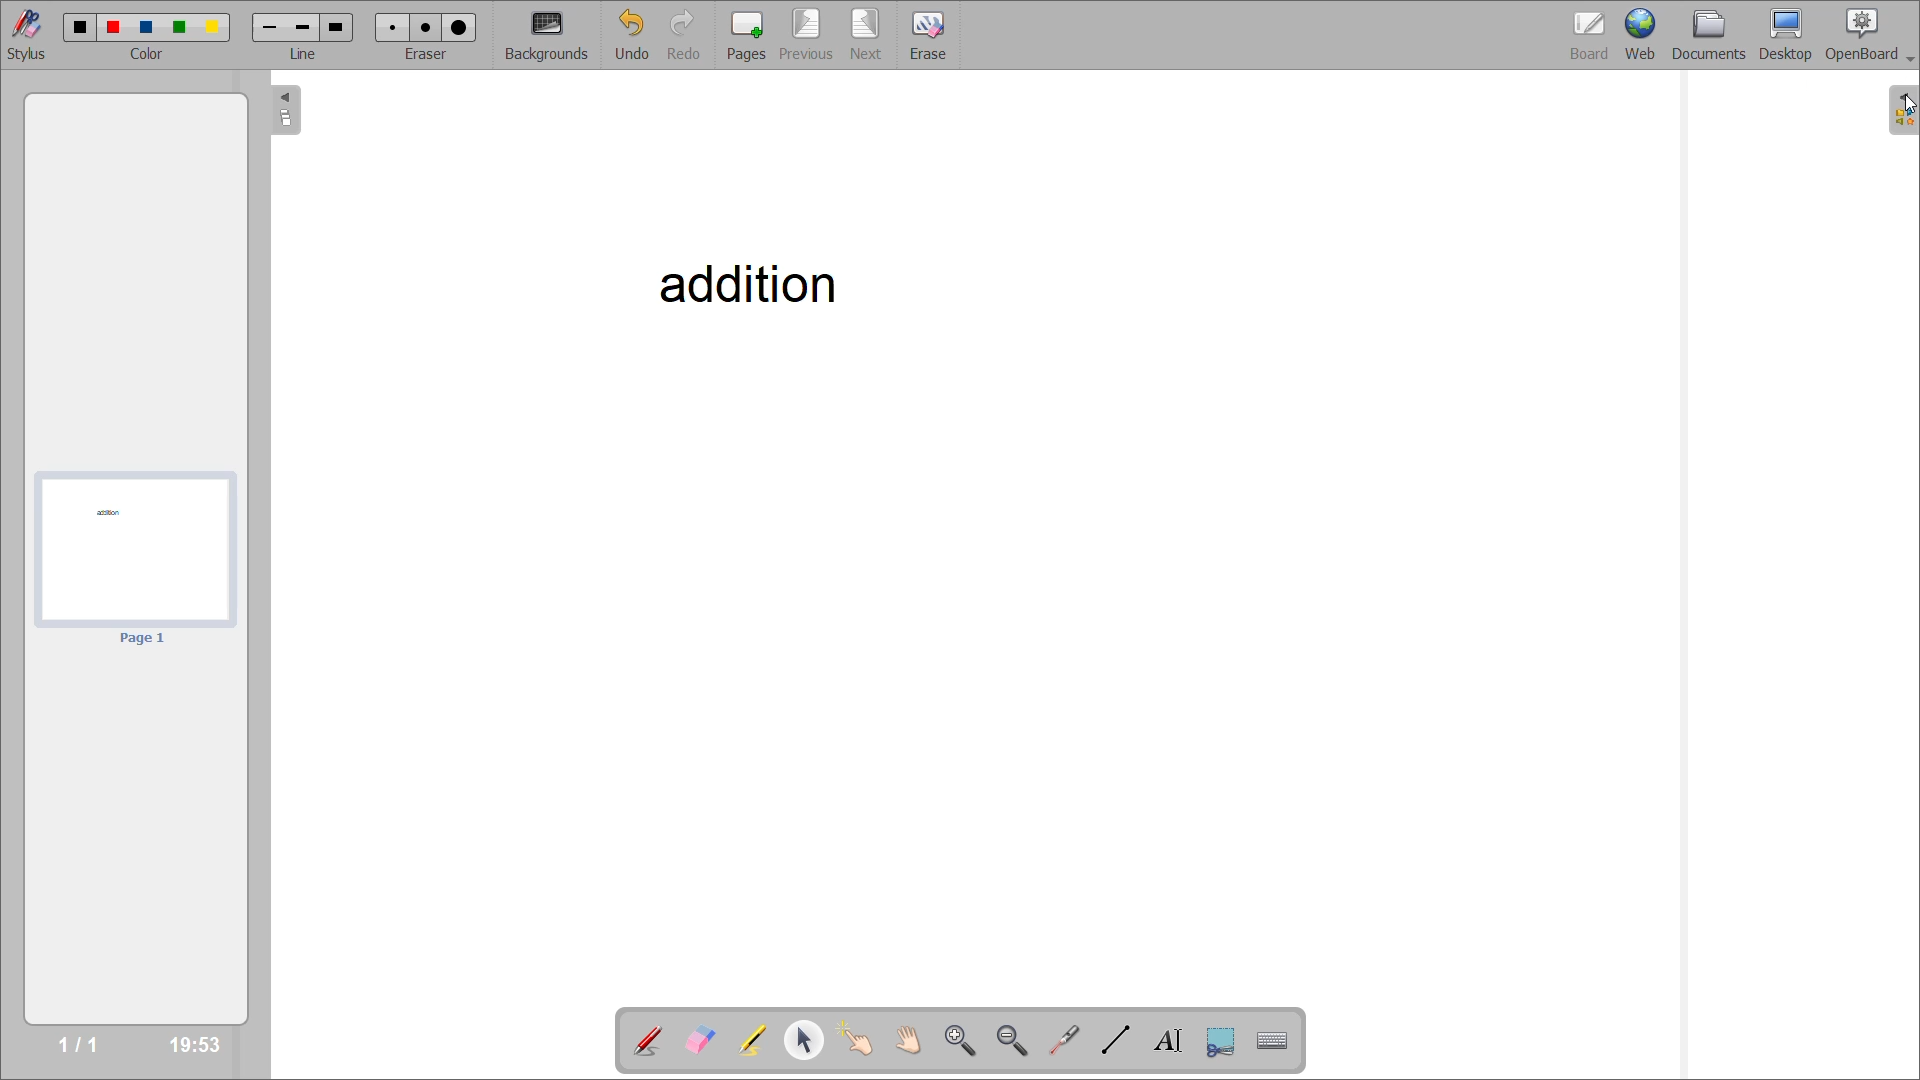  I want to click on interact with items, so click(863, 1041).